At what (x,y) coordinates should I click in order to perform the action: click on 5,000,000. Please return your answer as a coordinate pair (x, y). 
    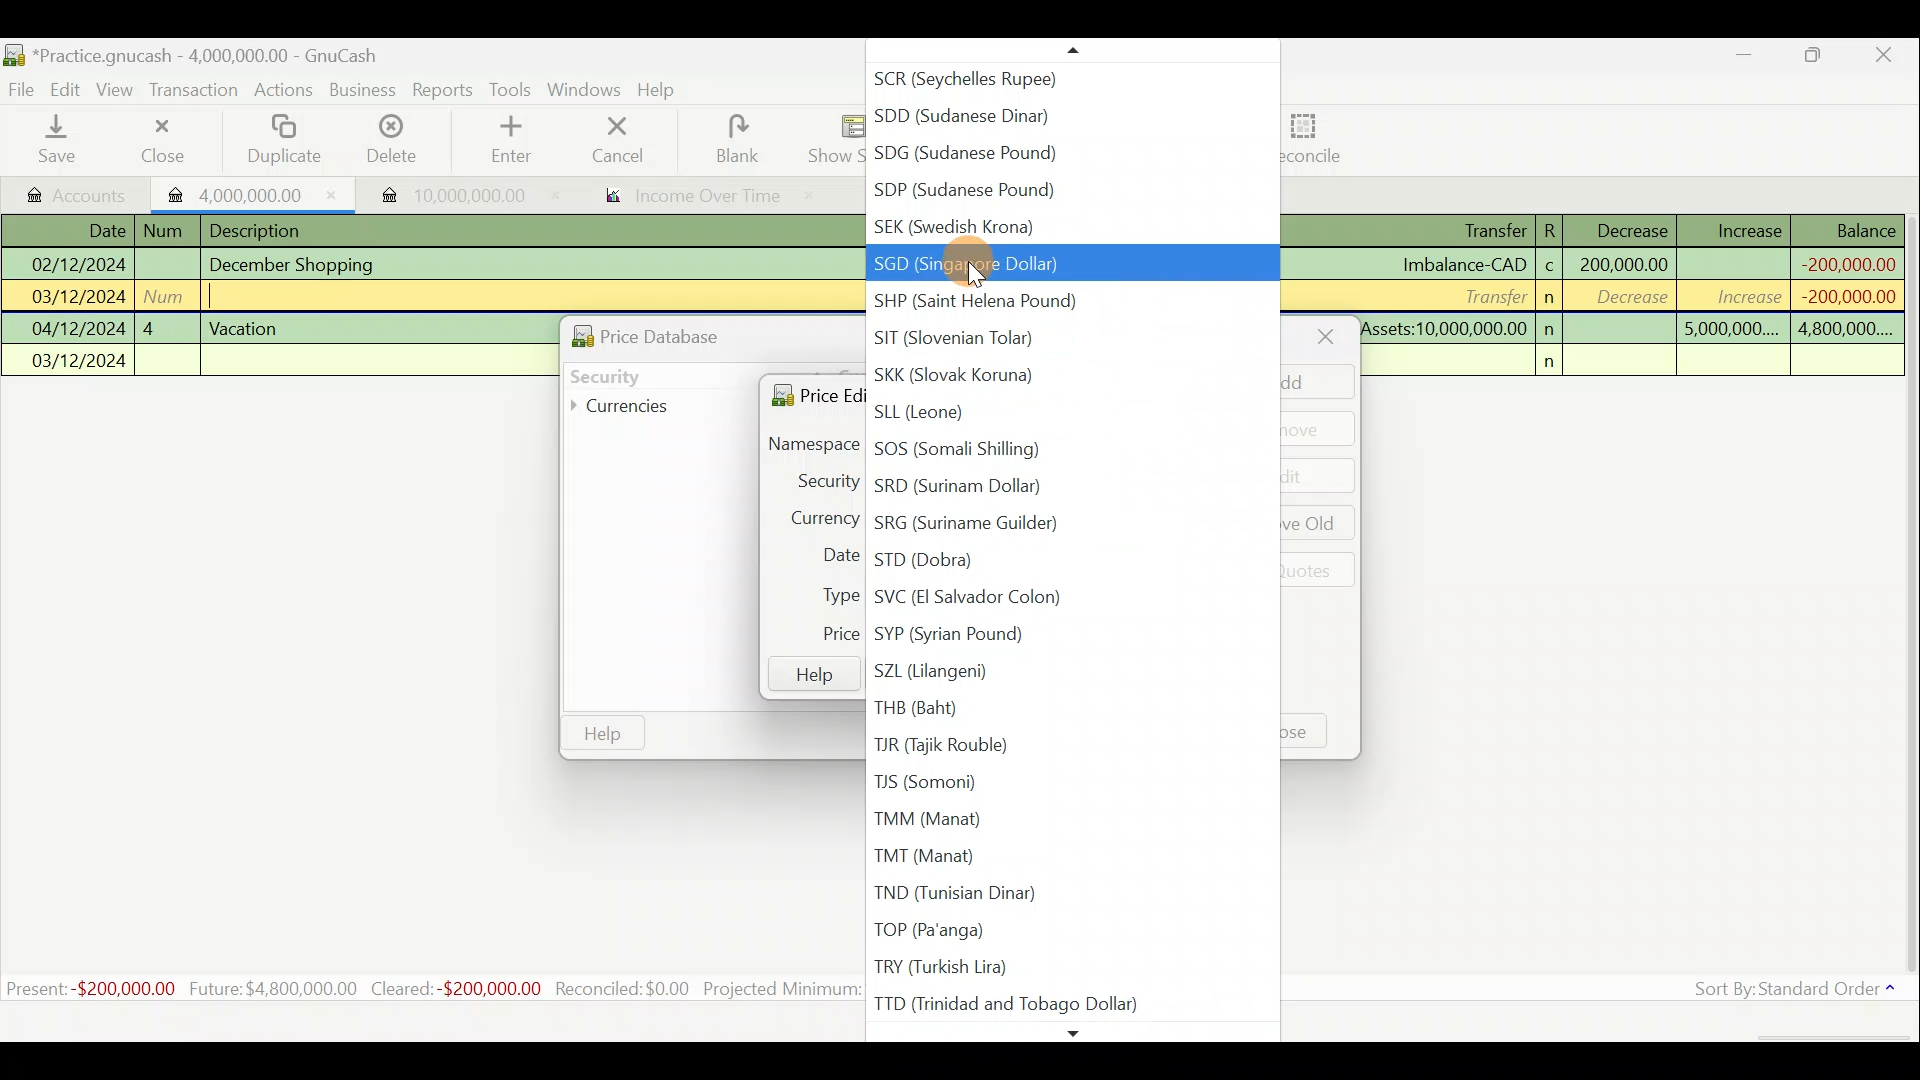
    Looking at the image, I should click on (1731, 332).